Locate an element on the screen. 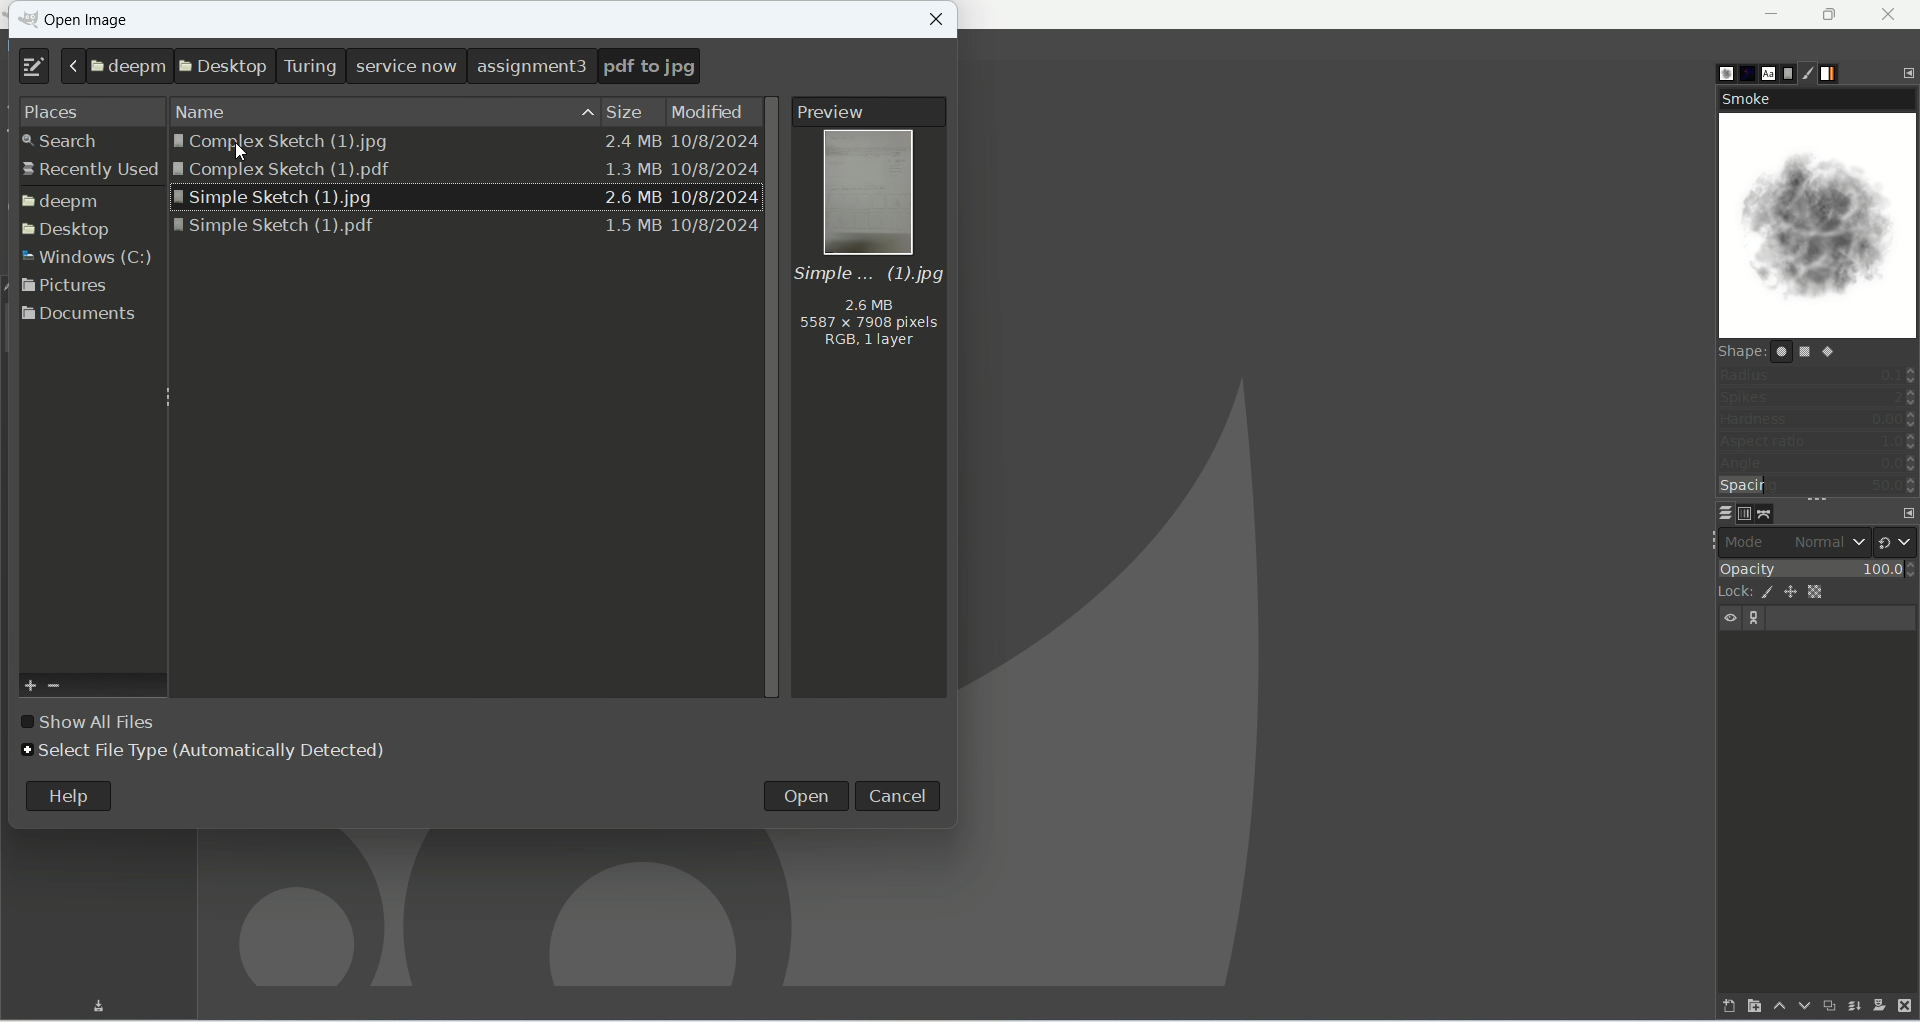 The width and height of the screenshot is (1920, 1022). 100 is located at coordinates (1881, 570).